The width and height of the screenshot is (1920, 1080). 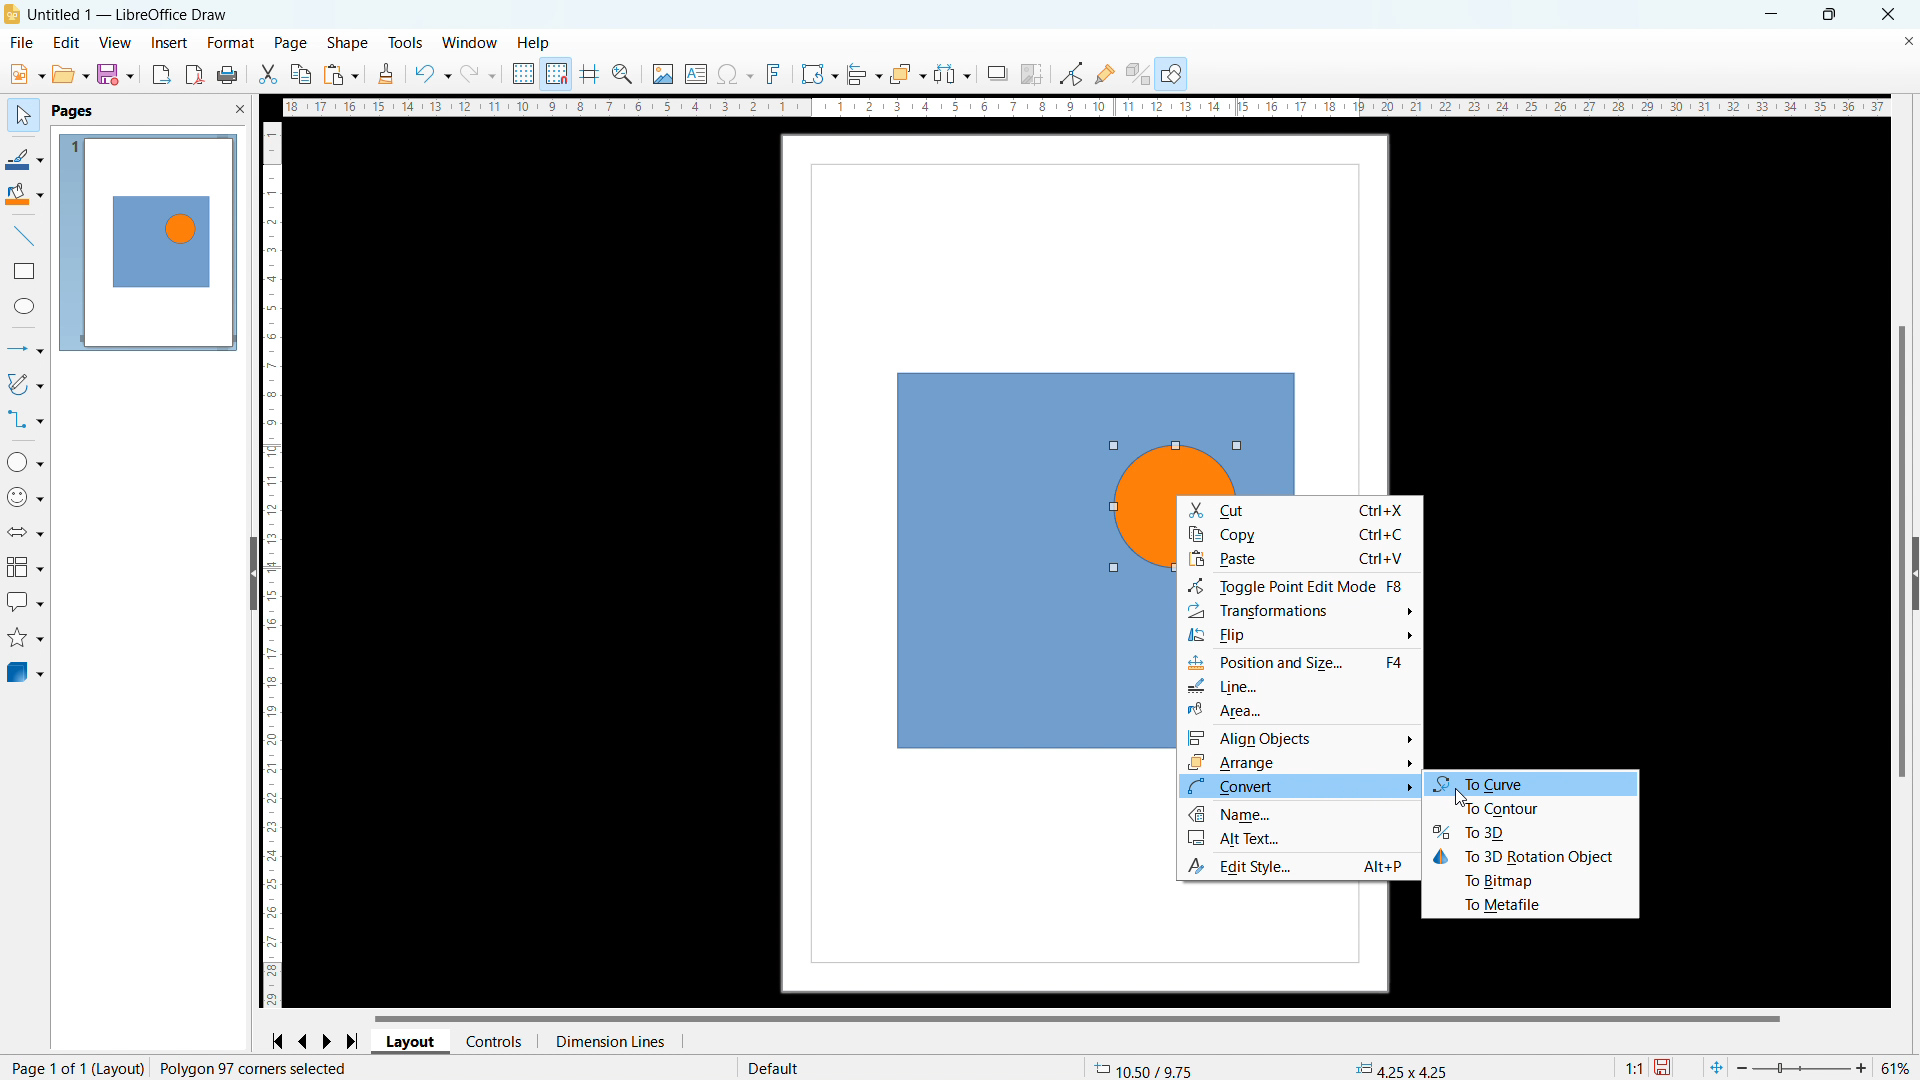 What do you see at coordinates (1301, 611) in the screenshot?
I see `Transformation` at bounding box center [1301, 611].